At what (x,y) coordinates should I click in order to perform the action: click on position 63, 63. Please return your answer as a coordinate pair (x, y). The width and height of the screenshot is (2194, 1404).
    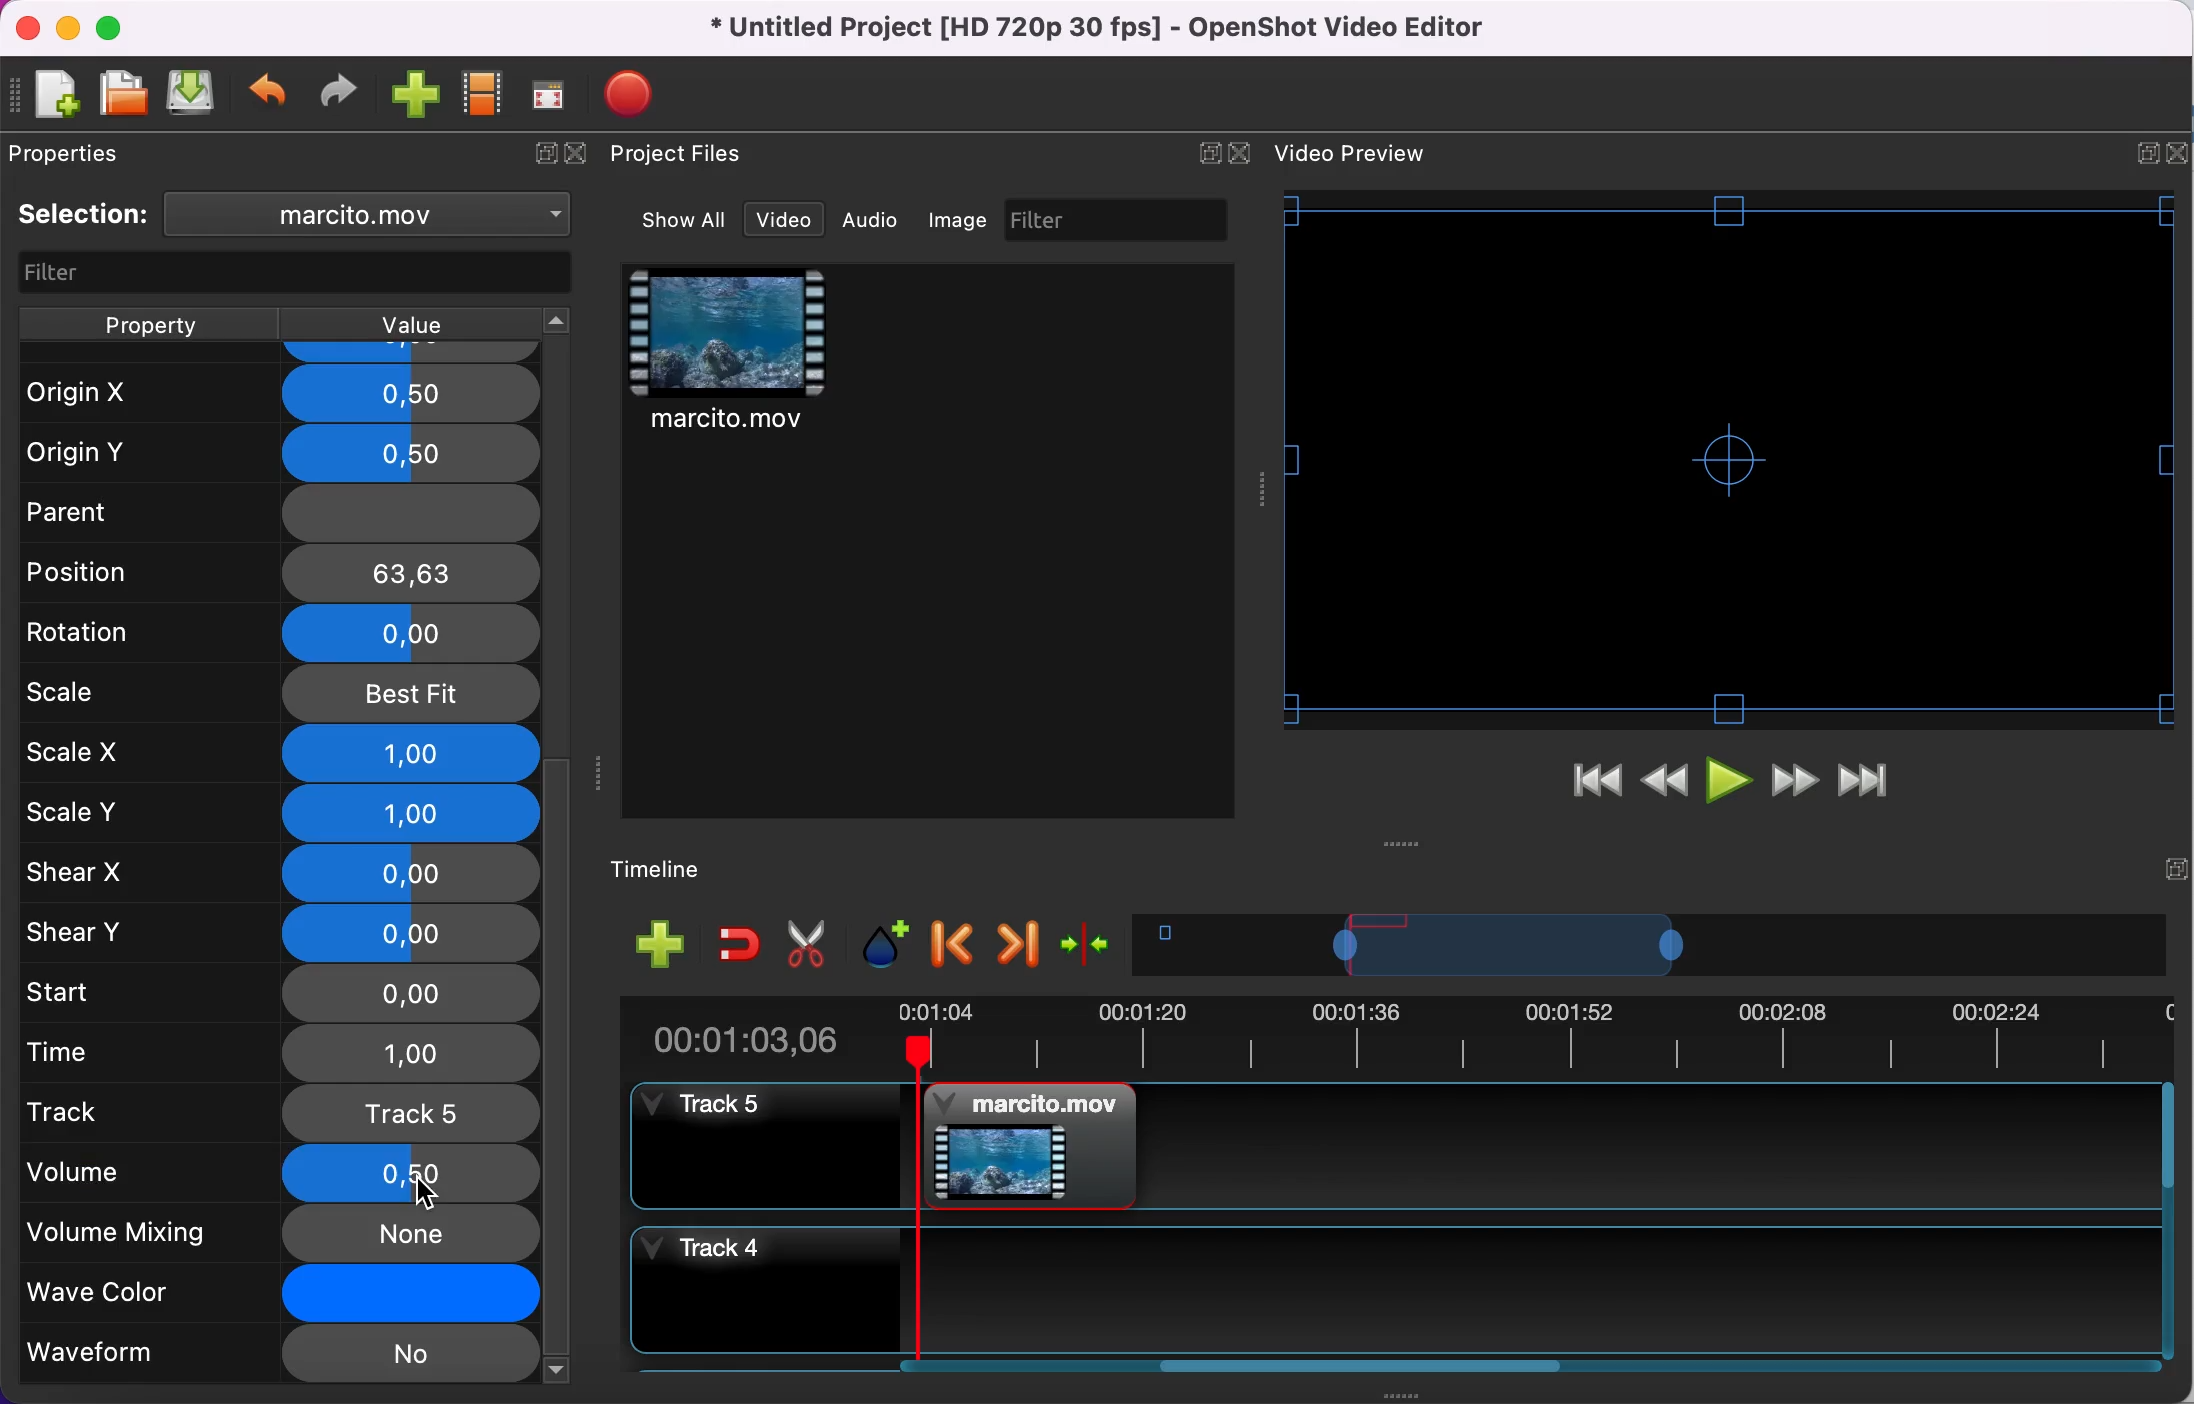
    Looking at the image, I should click on (284, 571).